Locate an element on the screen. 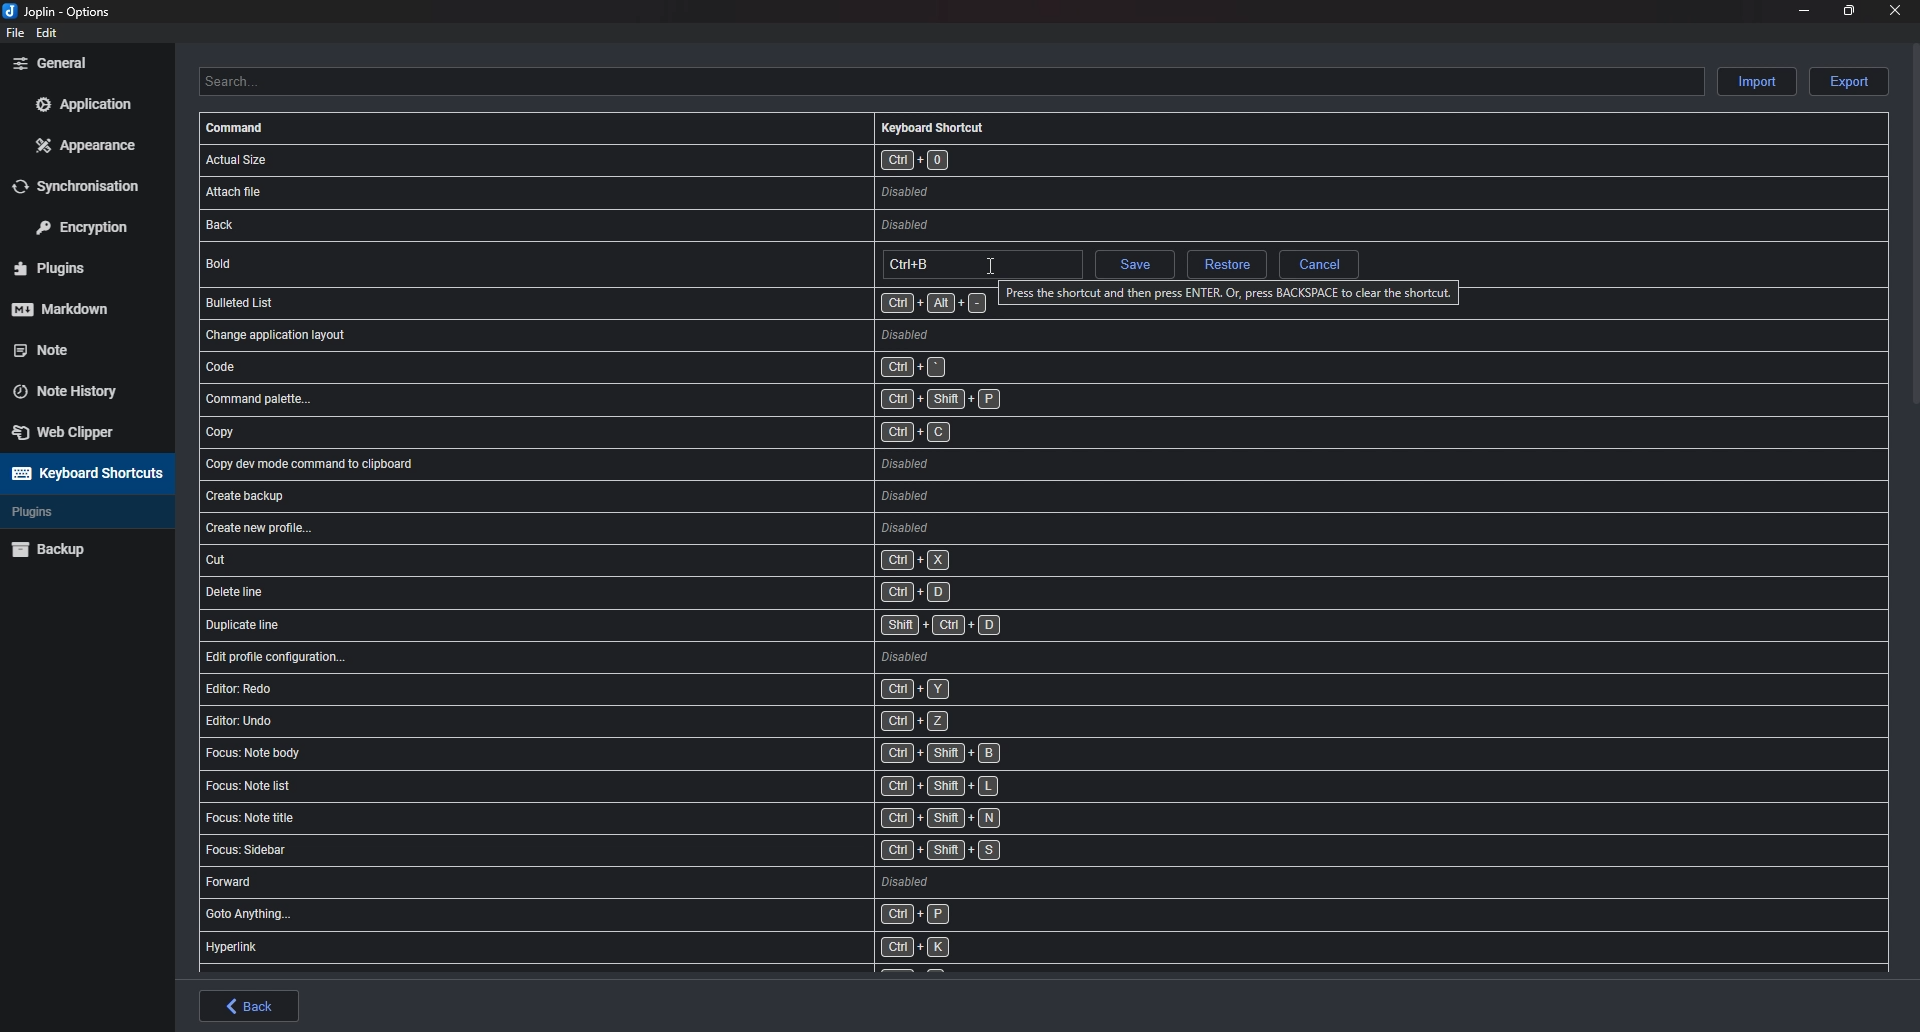  shortcut is located at coordinates (680, 400).